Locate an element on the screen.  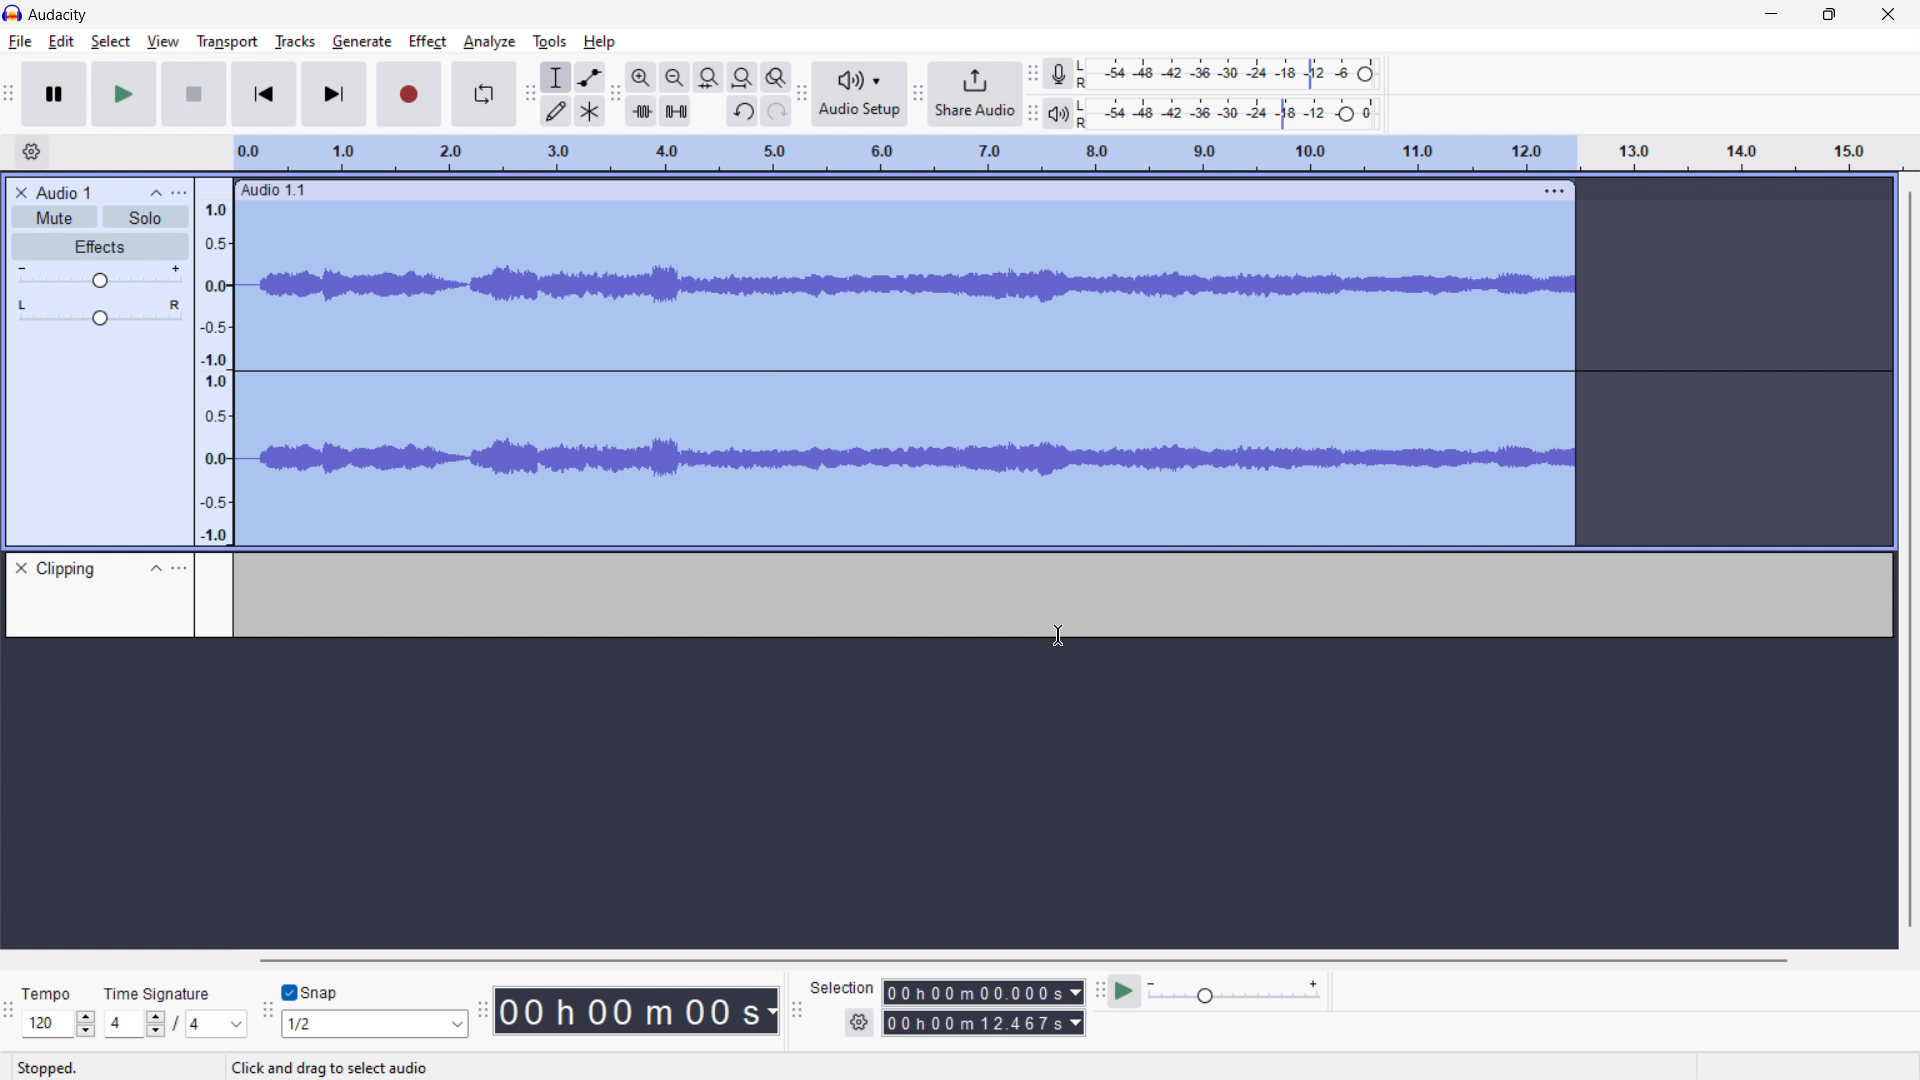
time stamp is located at coordinates (636, 1009).